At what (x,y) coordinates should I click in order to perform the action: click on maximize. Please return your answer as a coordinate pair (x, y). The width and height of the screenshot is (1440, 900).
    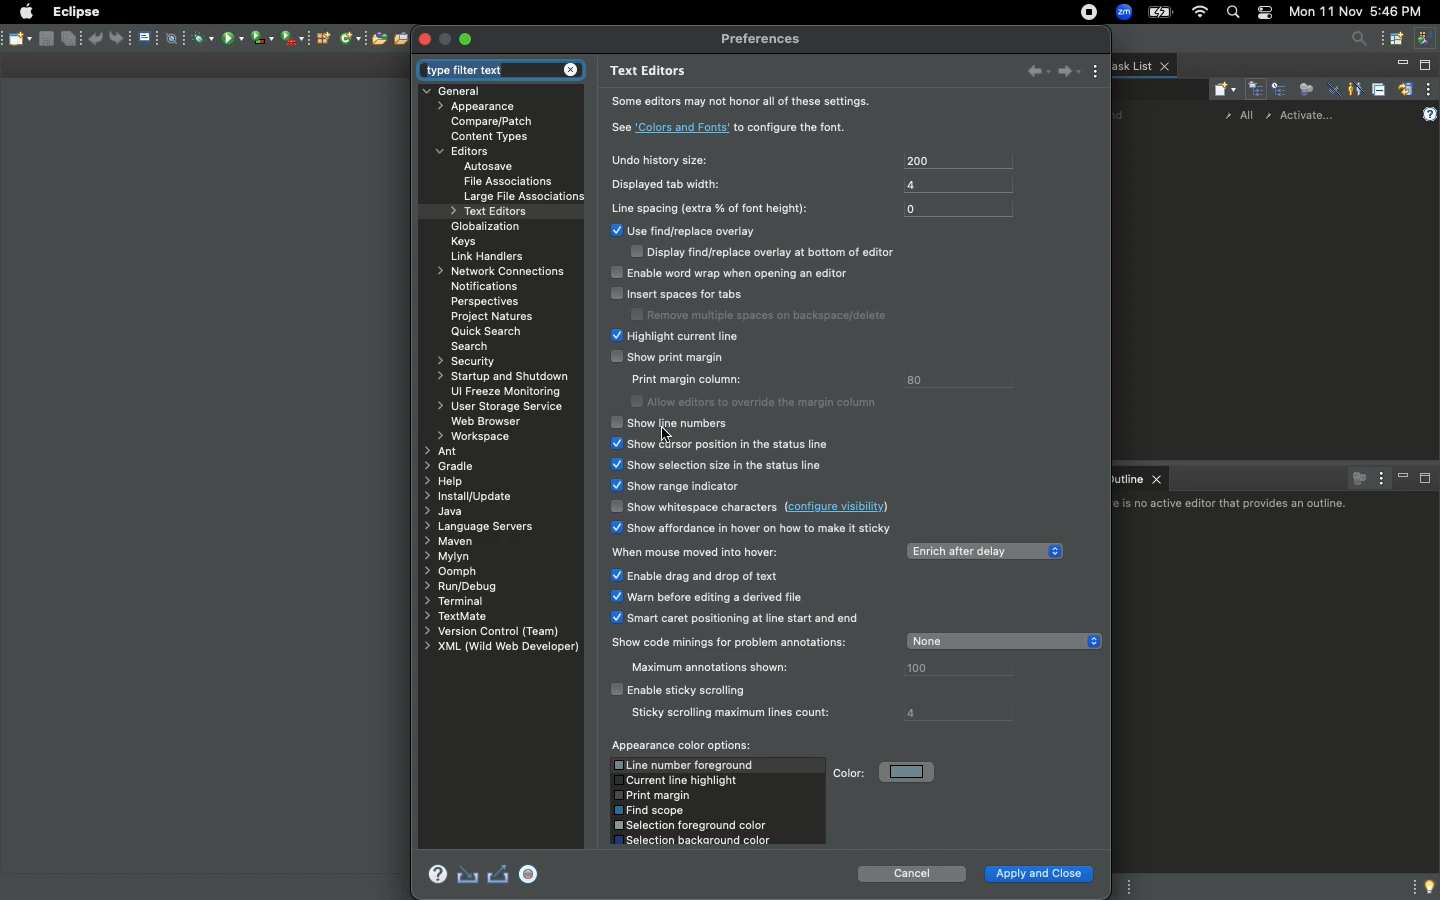
    Looking at the image, I should click on (445, 40).